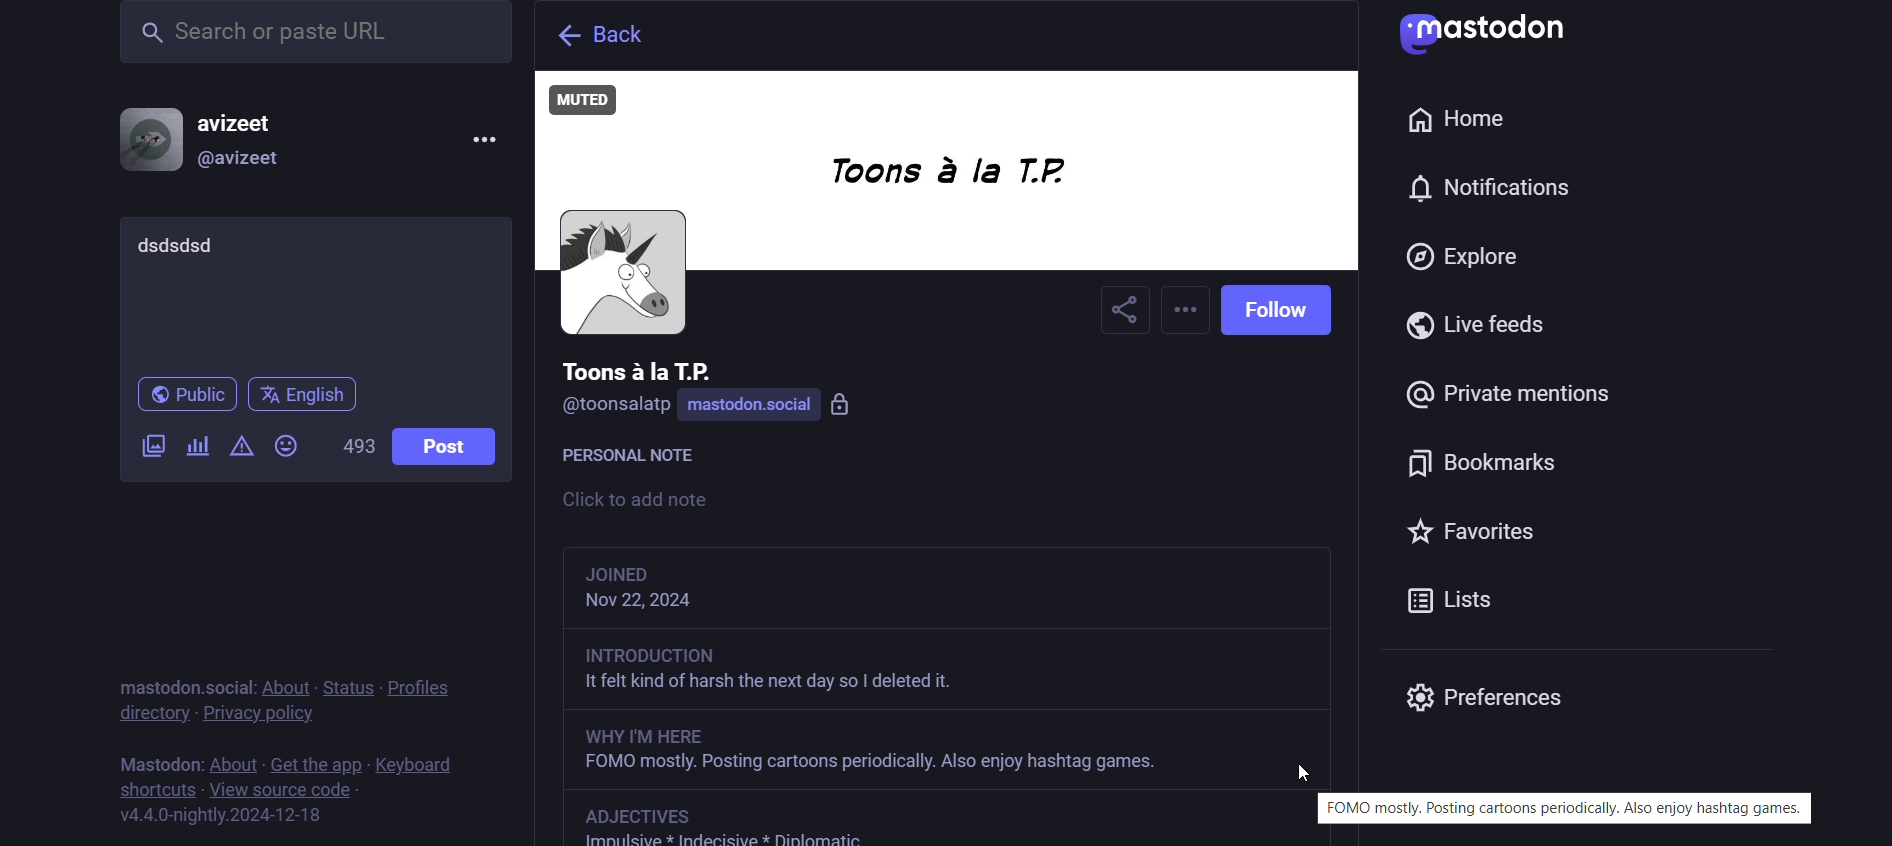  Describe the element at coordinates (615, 410) in the screenshot. I see `@username` at that location.